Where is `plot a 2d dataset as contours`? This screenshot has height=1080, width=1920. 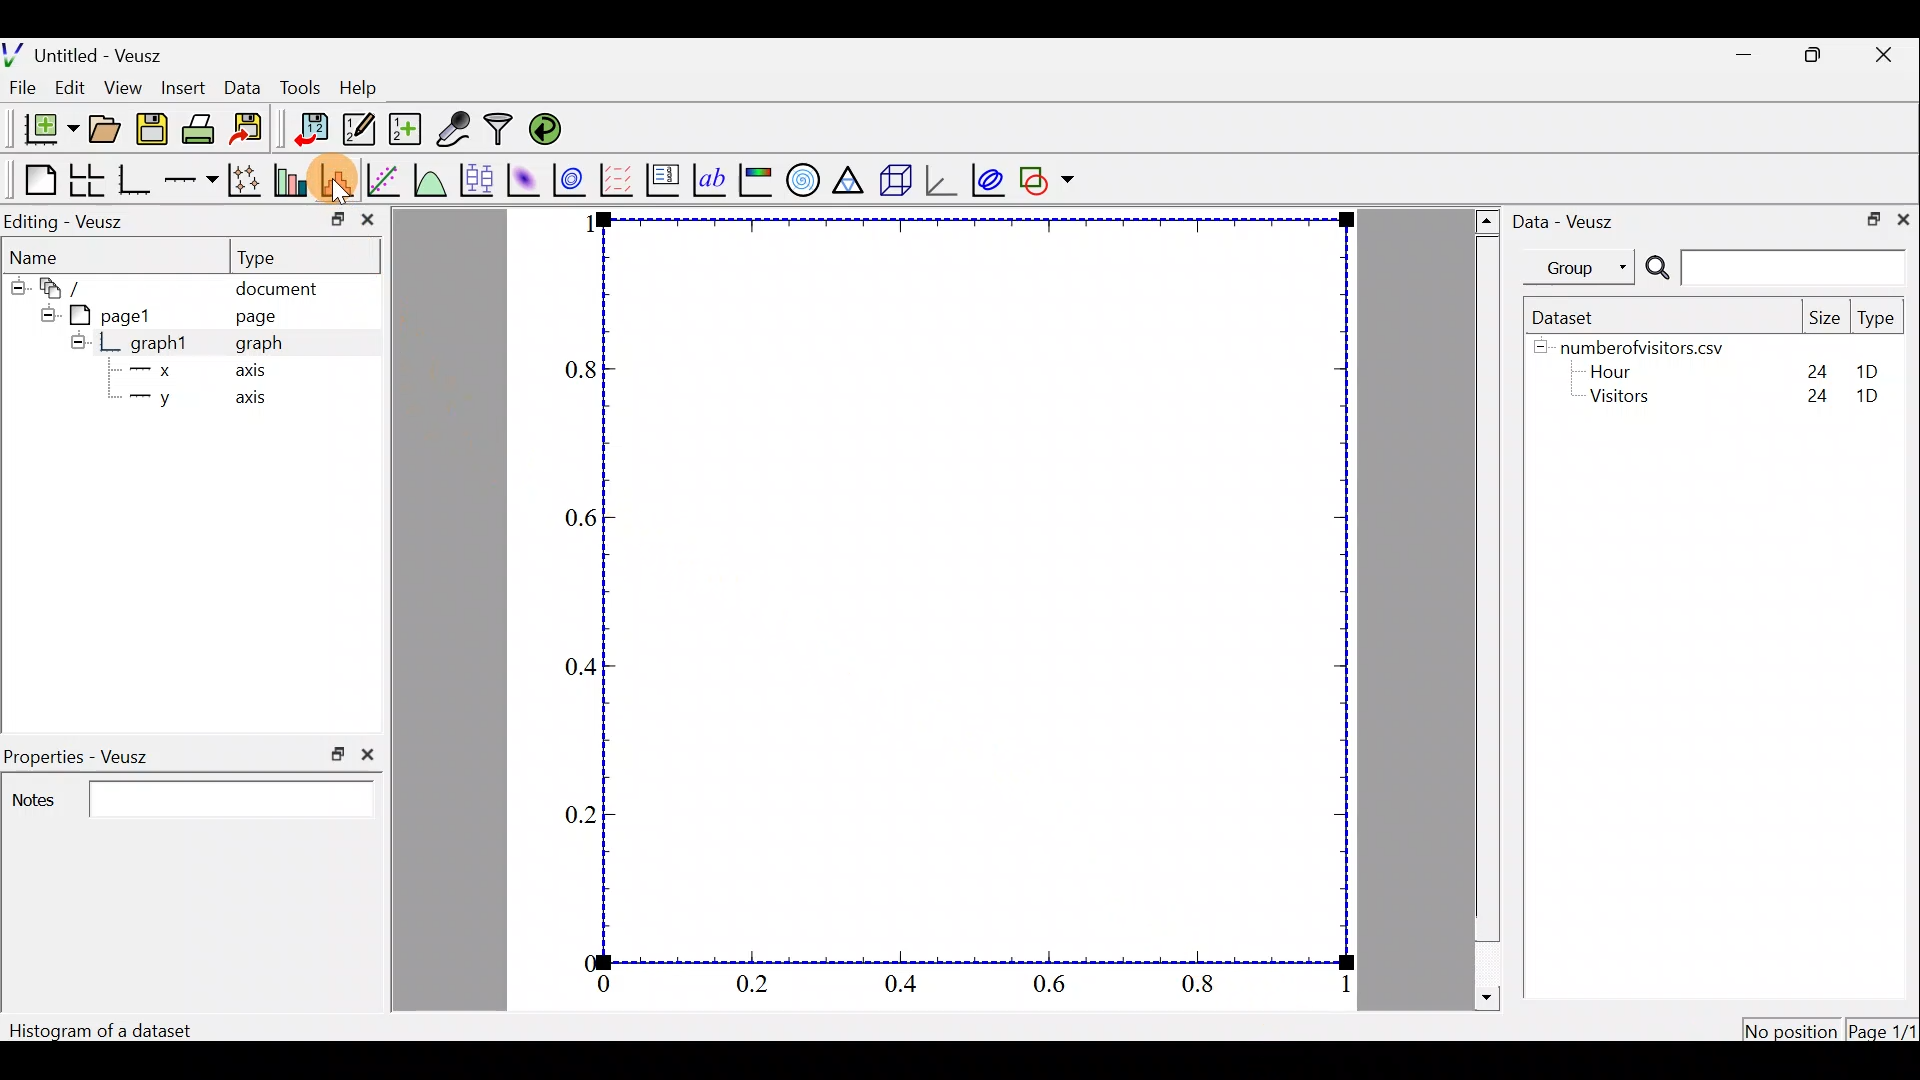 plot a 2d dataset as contours is located at coordinates (569, 179).